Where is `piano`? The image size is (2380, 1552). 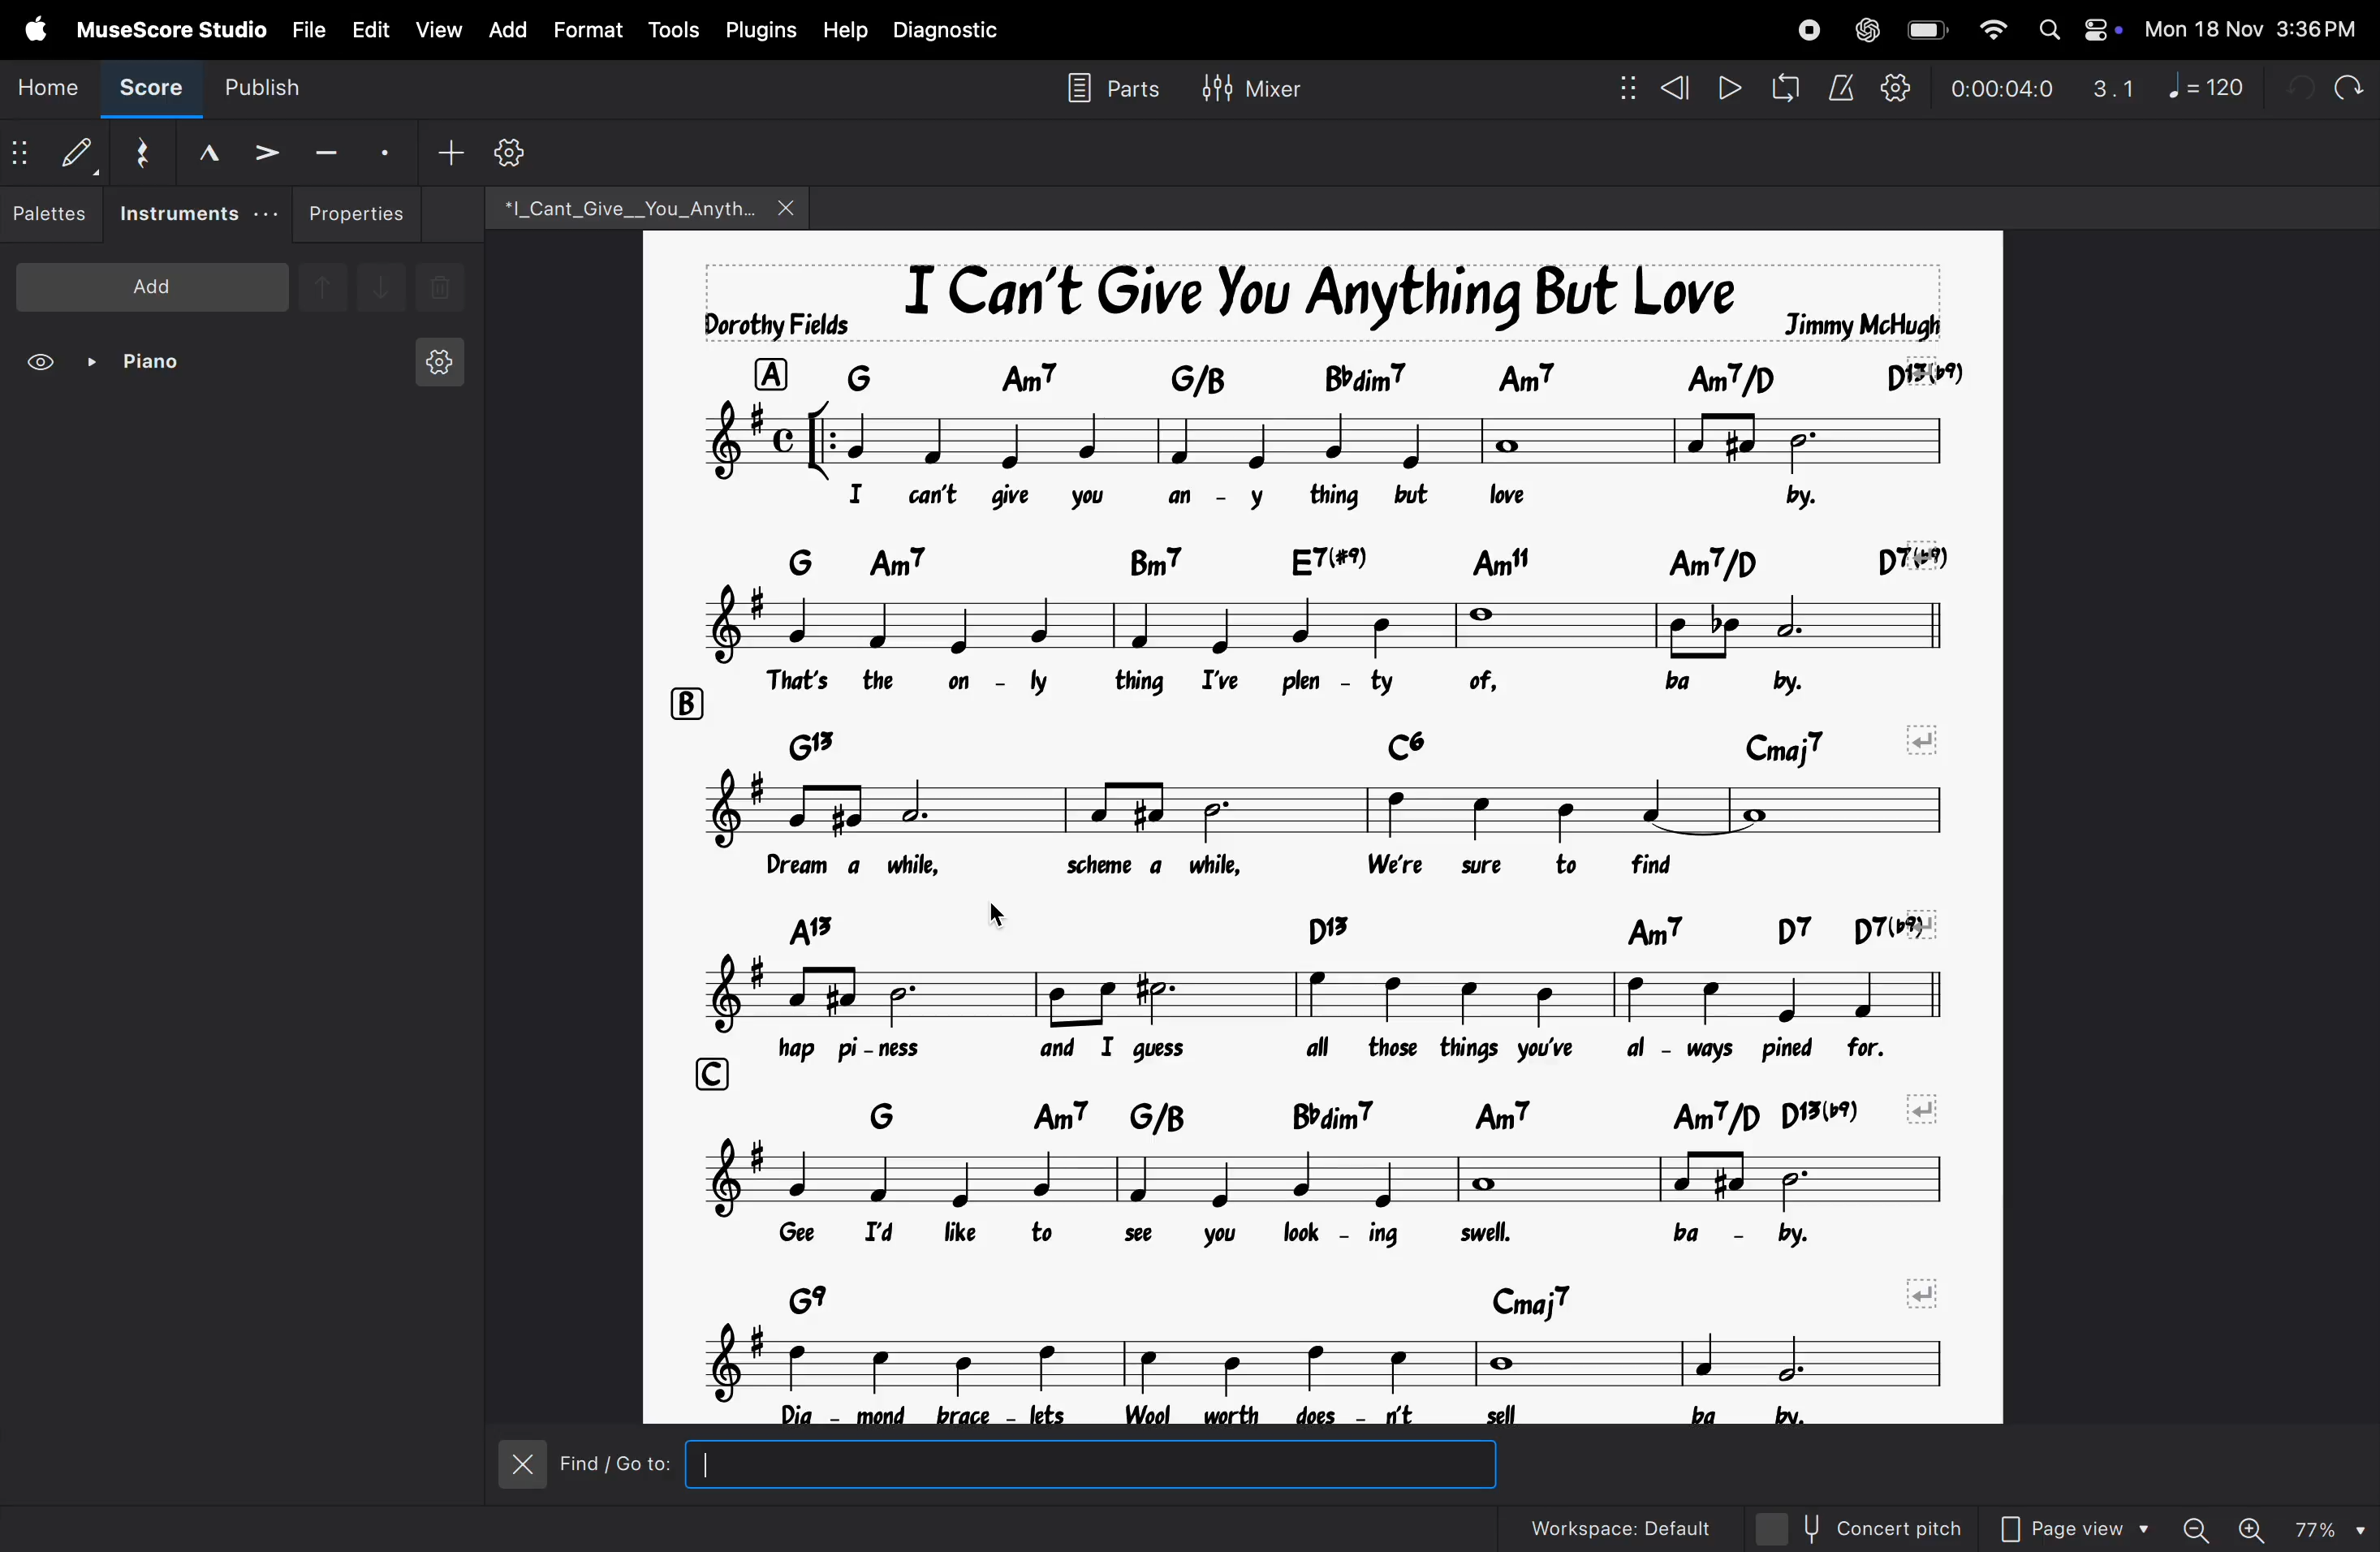 piano is located at coordinates (102, 364).